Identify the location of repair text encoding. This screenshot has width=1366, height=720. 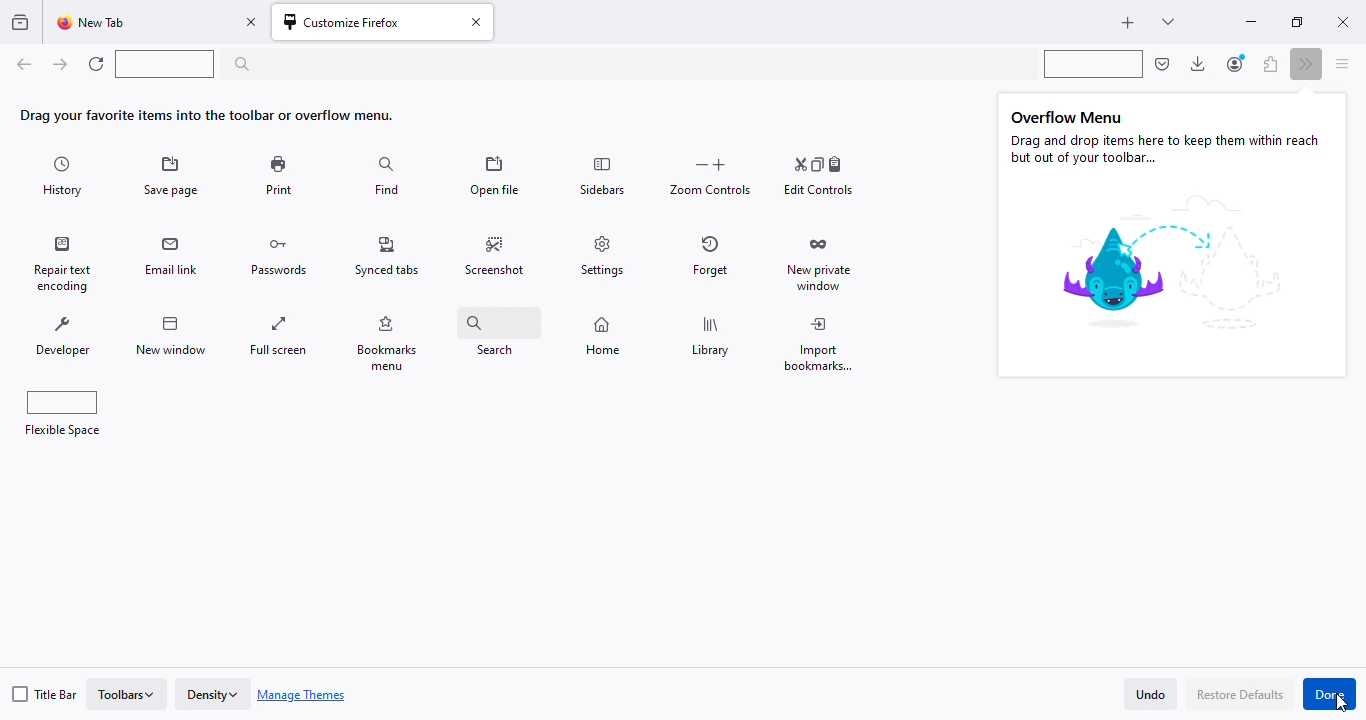
(63, 263).